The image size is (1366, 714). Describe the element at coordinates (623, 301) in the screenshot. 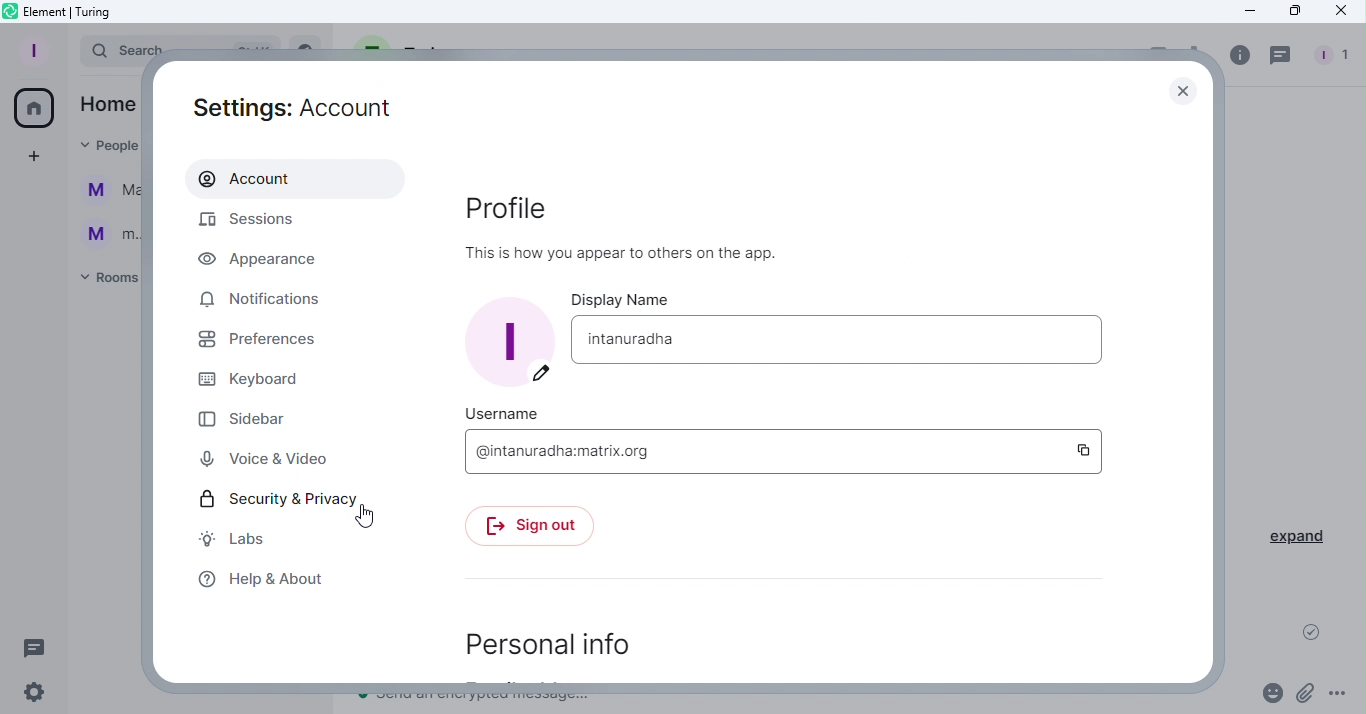

I see `Display name` at that location.